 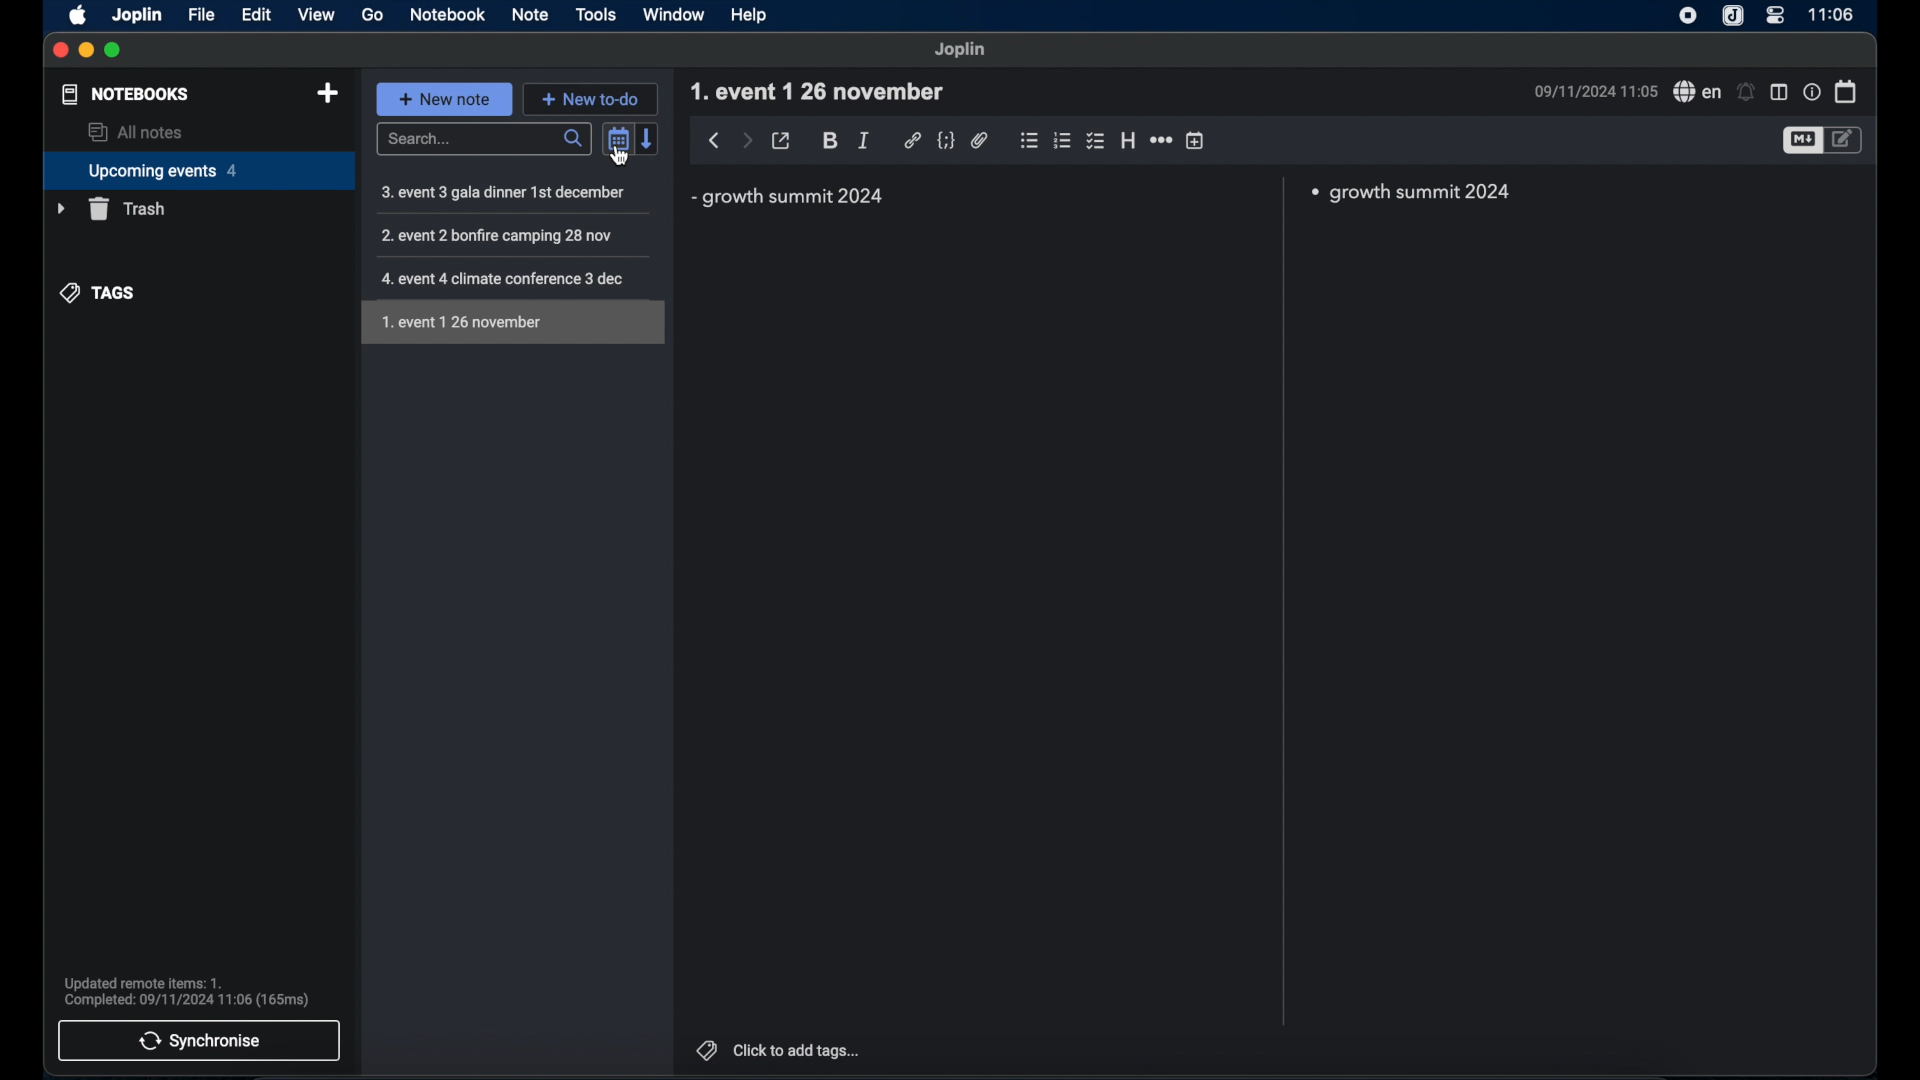 What do you see at coordinates (818, 91) in the screenshot?
I see `1. event 1 26 november` at bounding box center [818, 91].